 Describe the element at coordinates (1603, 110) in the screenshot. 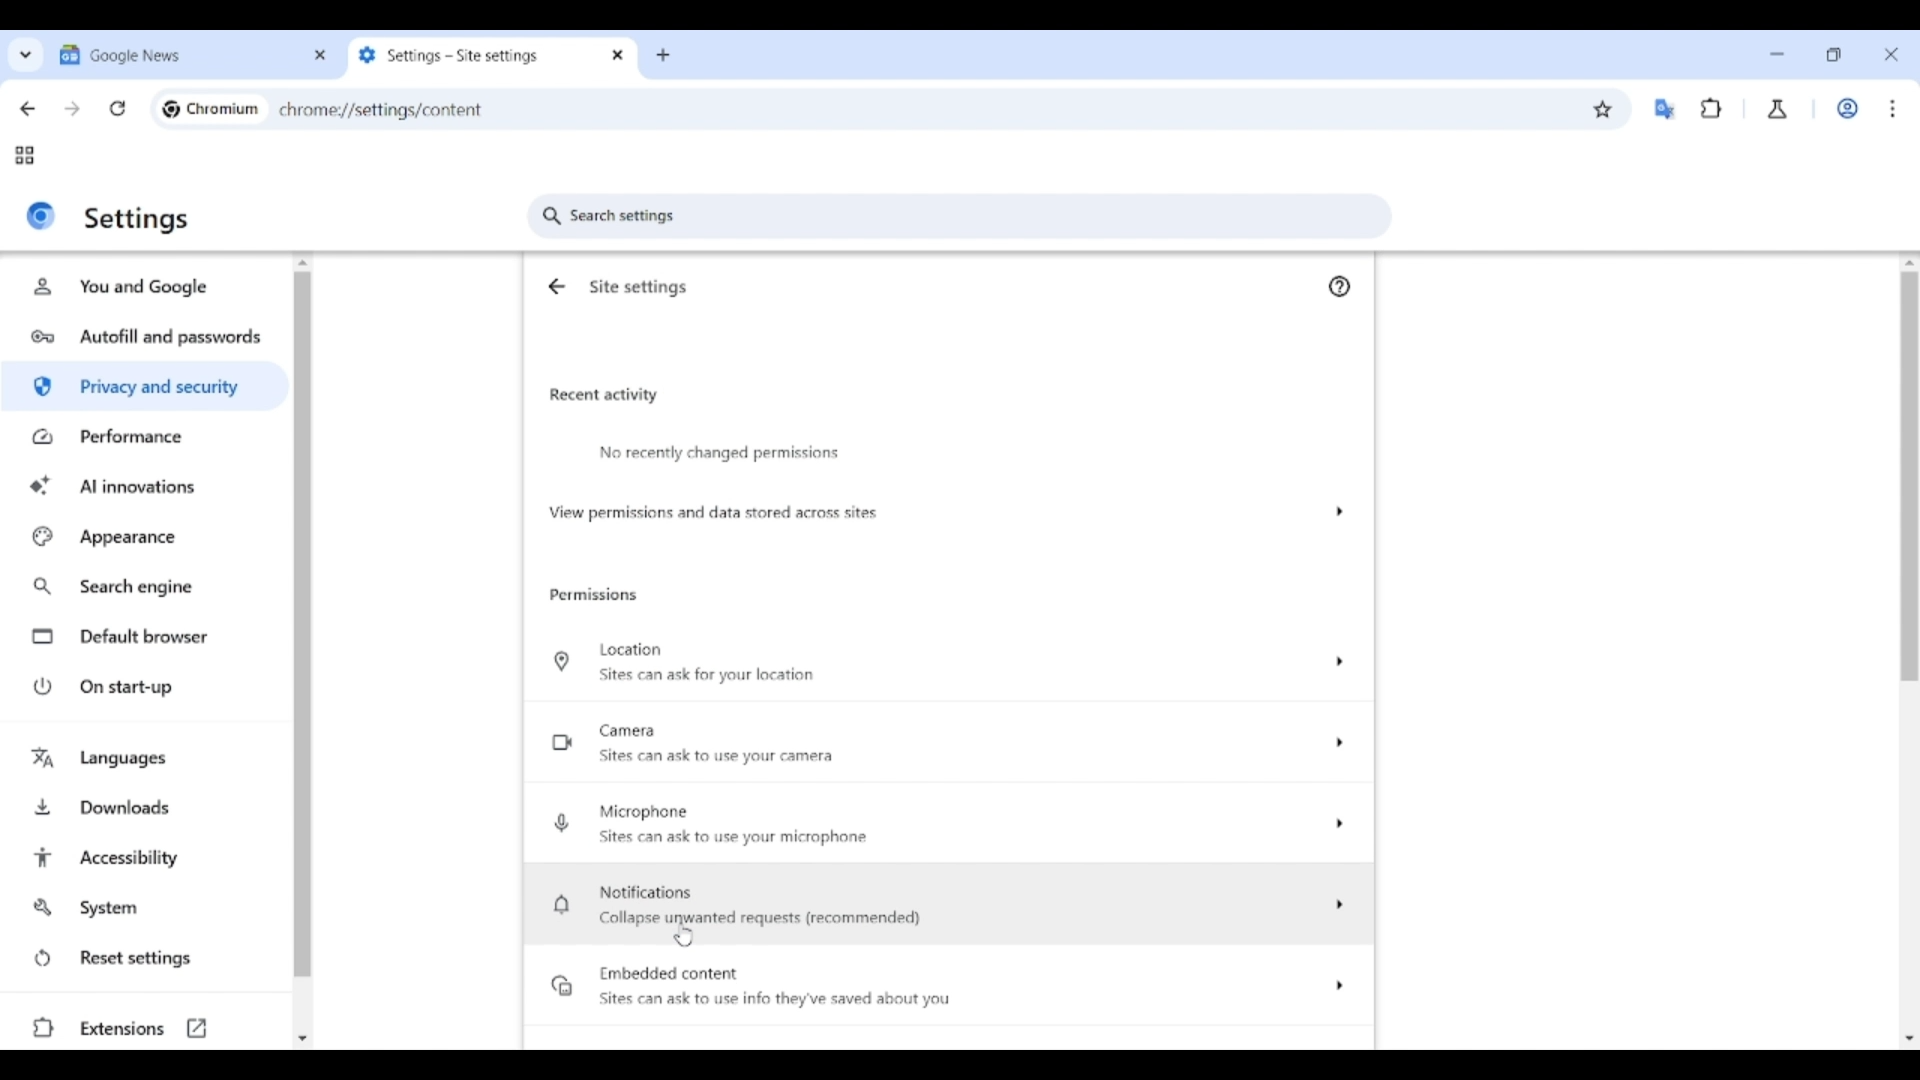

I see `Bookmark this tab` at that location.